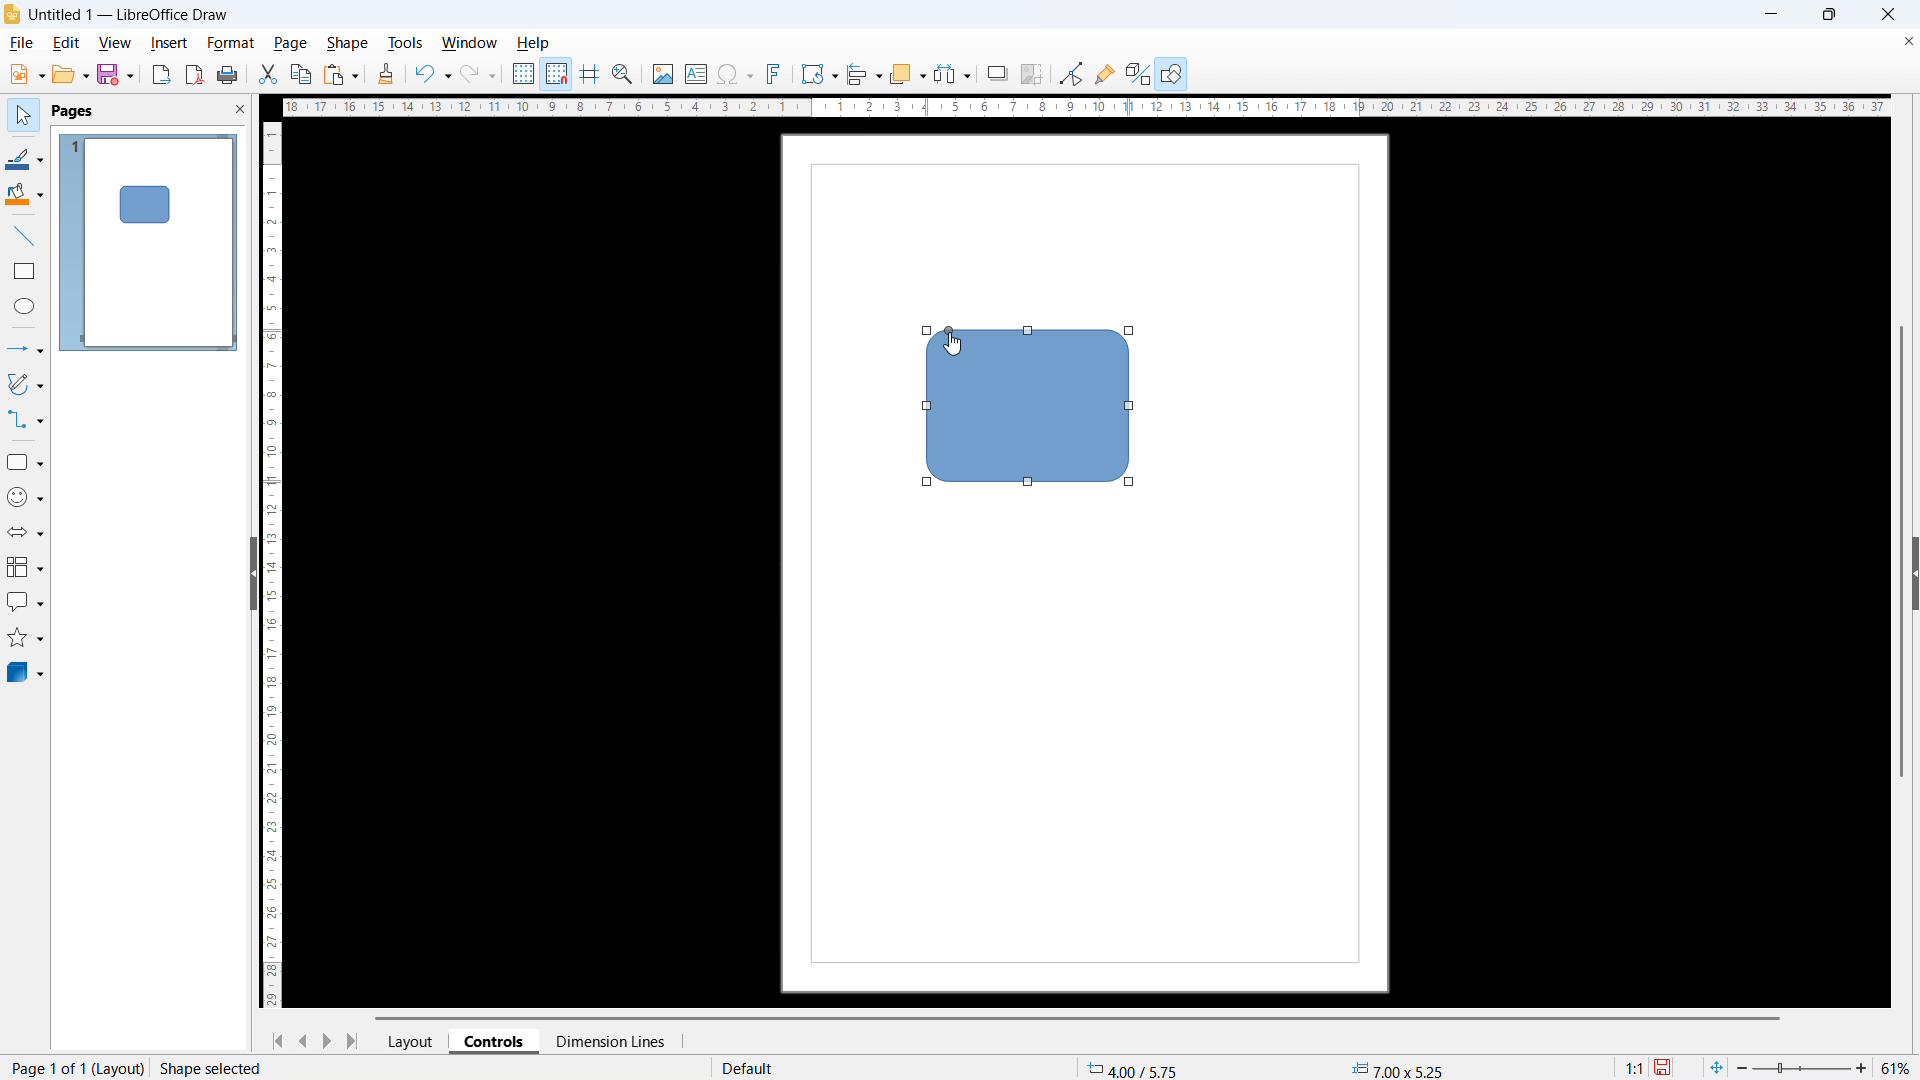  What do you see at coordinates (114, 44) in the screenshot?
I see `view ` at bounding box center [114, 44].